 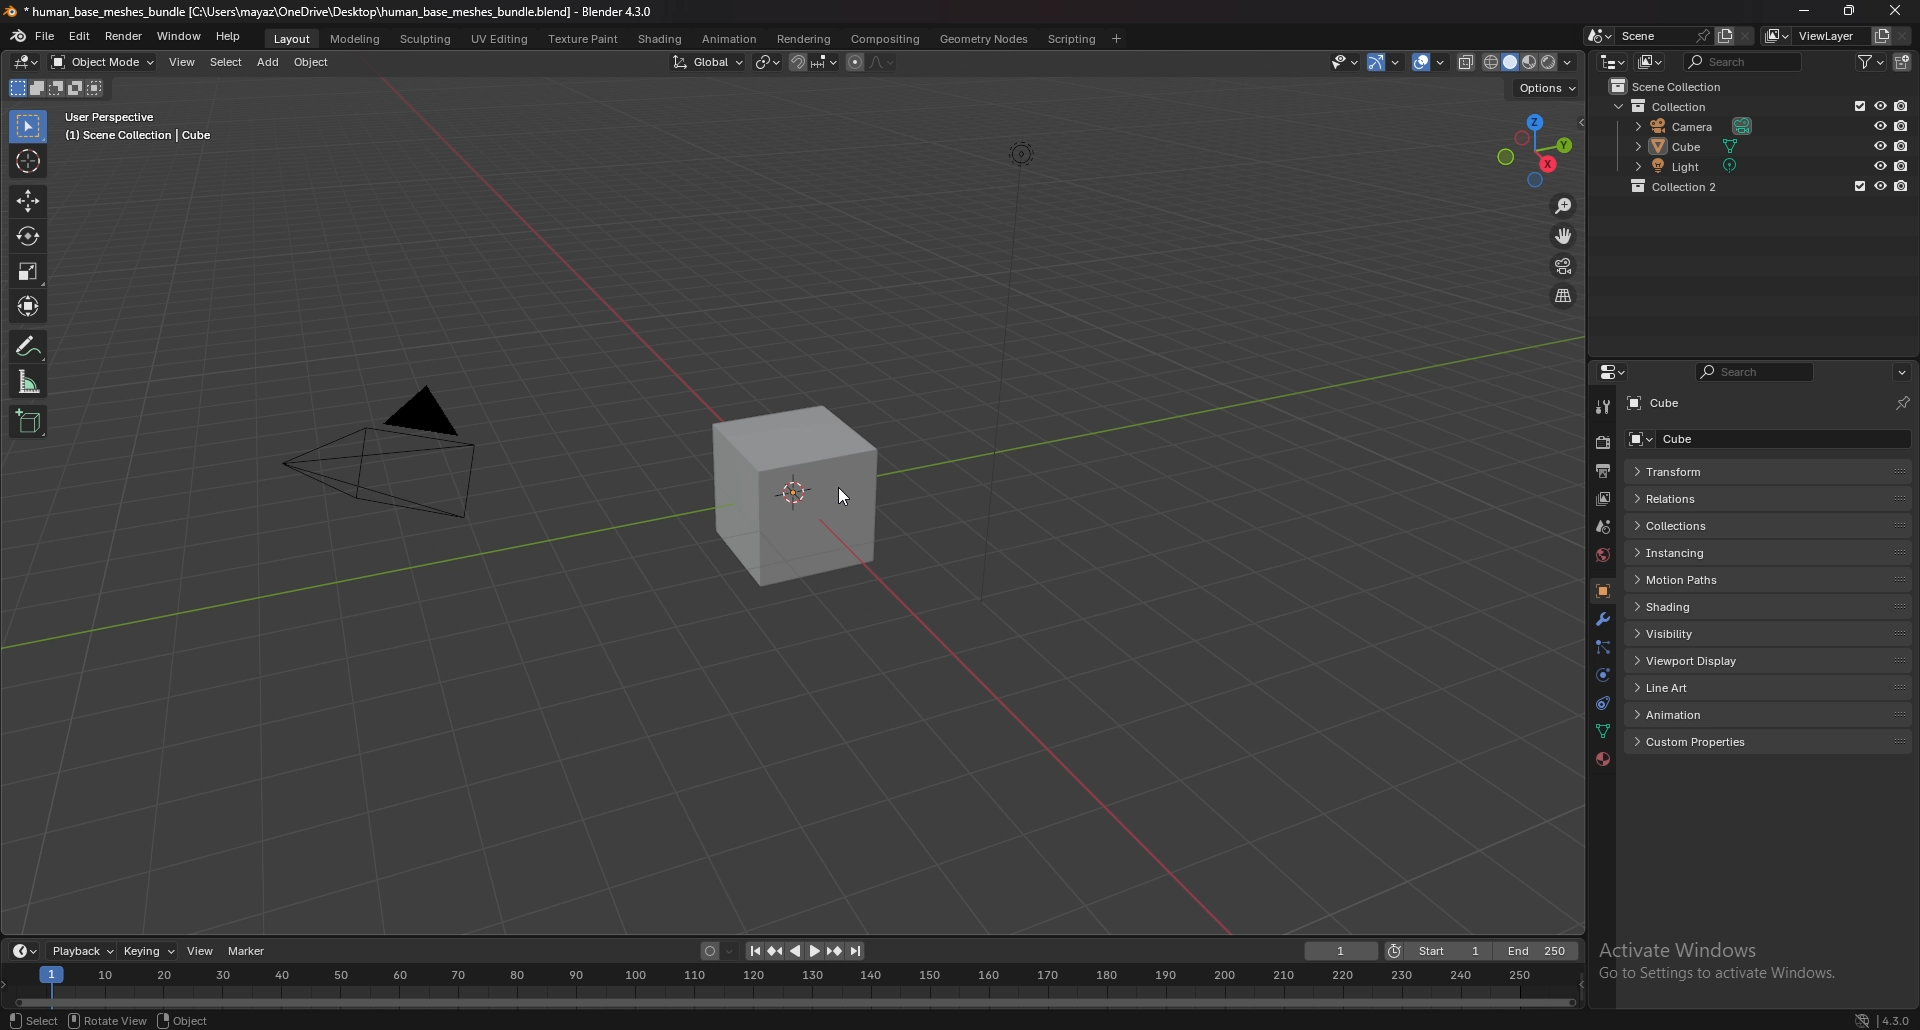 What do you see at coordinates (1905, 61) in the screenshot?
I see `new collection` at bounding box center [1905, 61].